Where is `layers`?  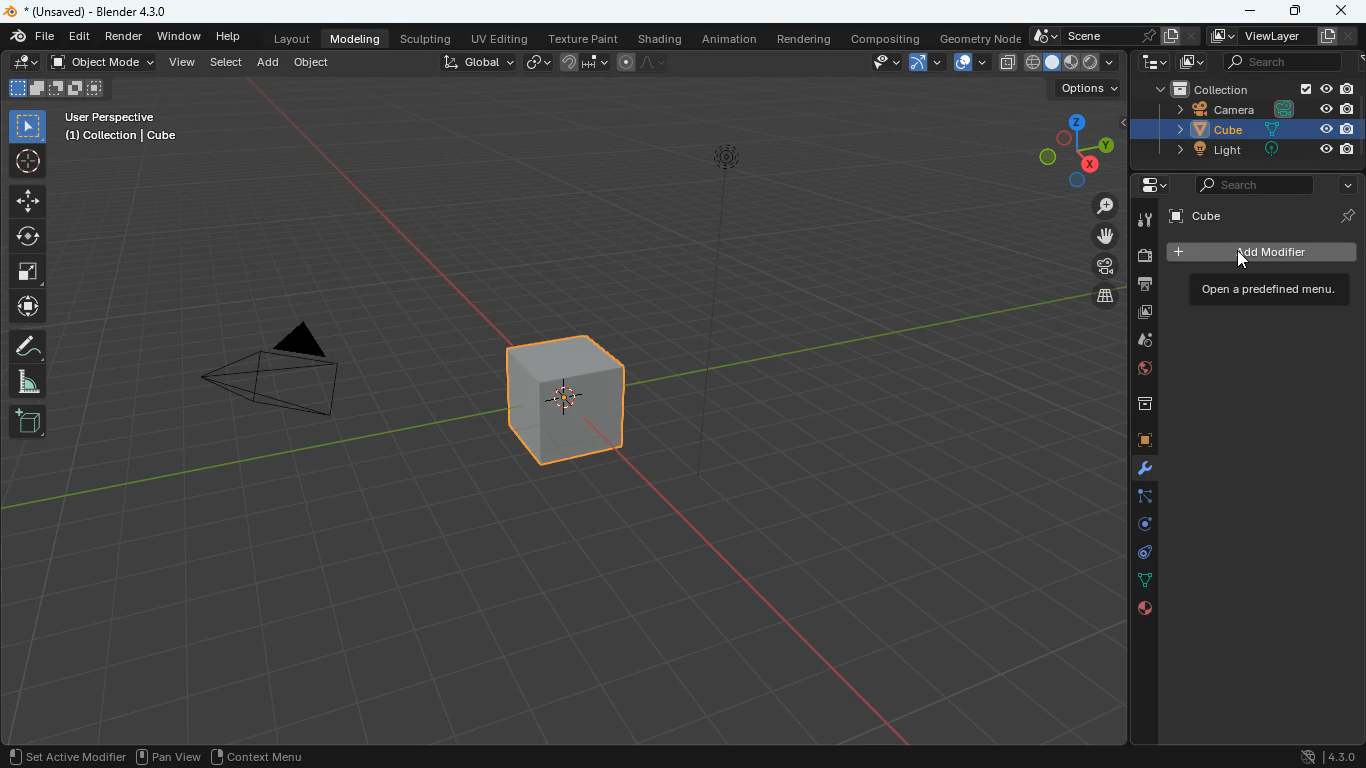 layers is located at coordinates (1098, 299).